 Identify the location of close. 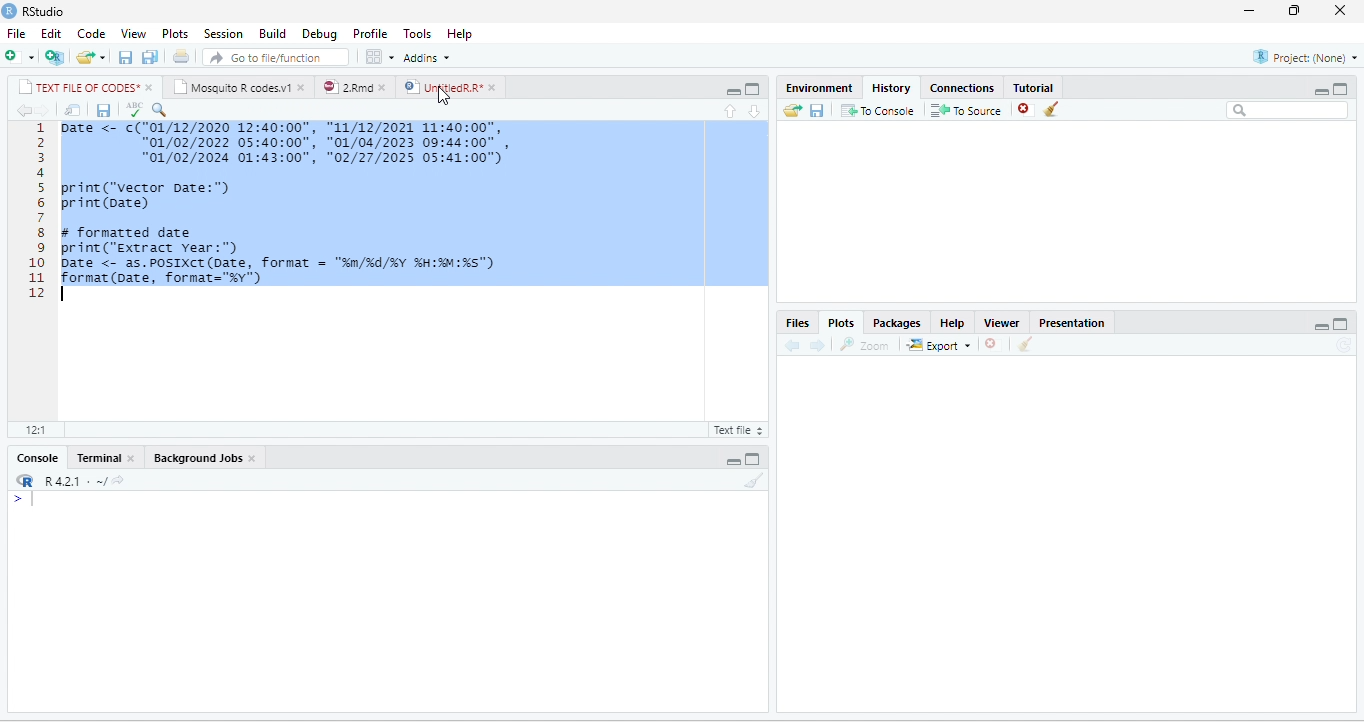
(253, 458).